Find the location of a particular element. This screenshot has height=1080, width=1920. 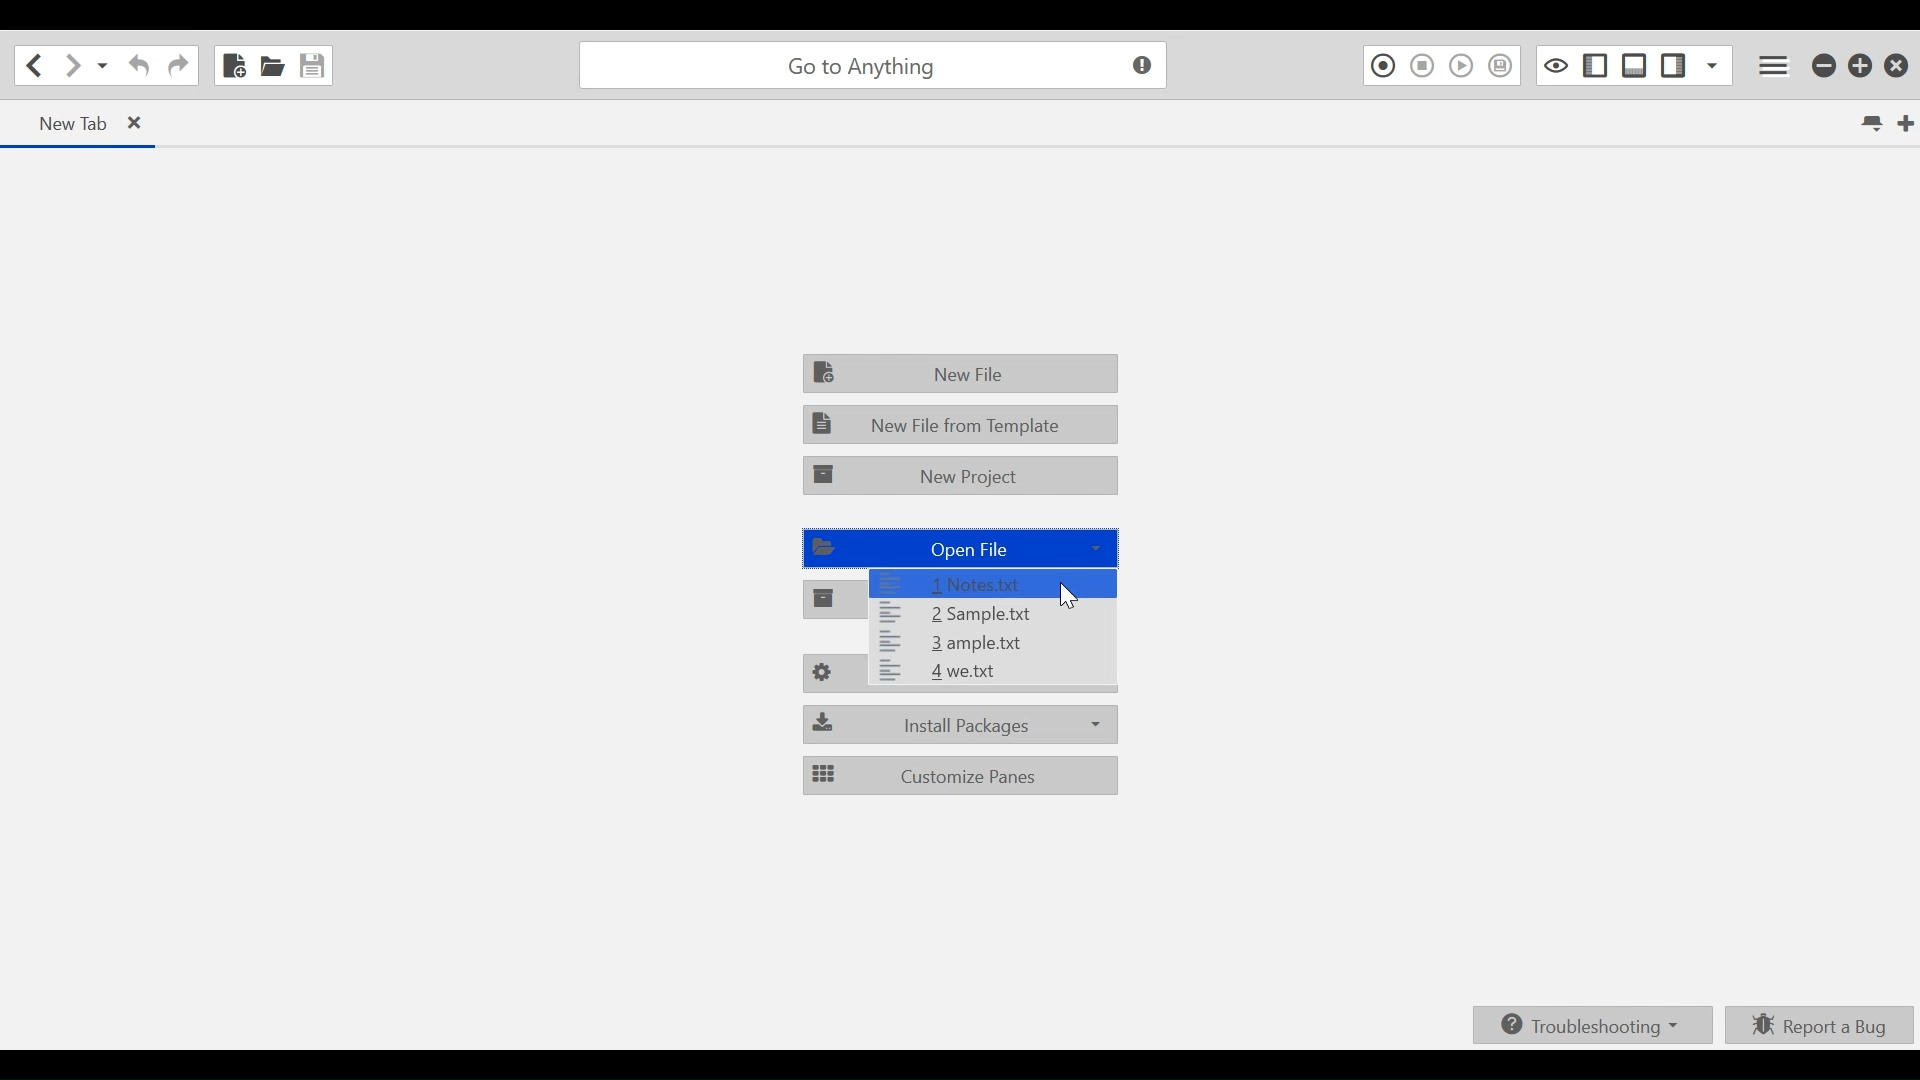

Open File is located at coordinates (271, 65).